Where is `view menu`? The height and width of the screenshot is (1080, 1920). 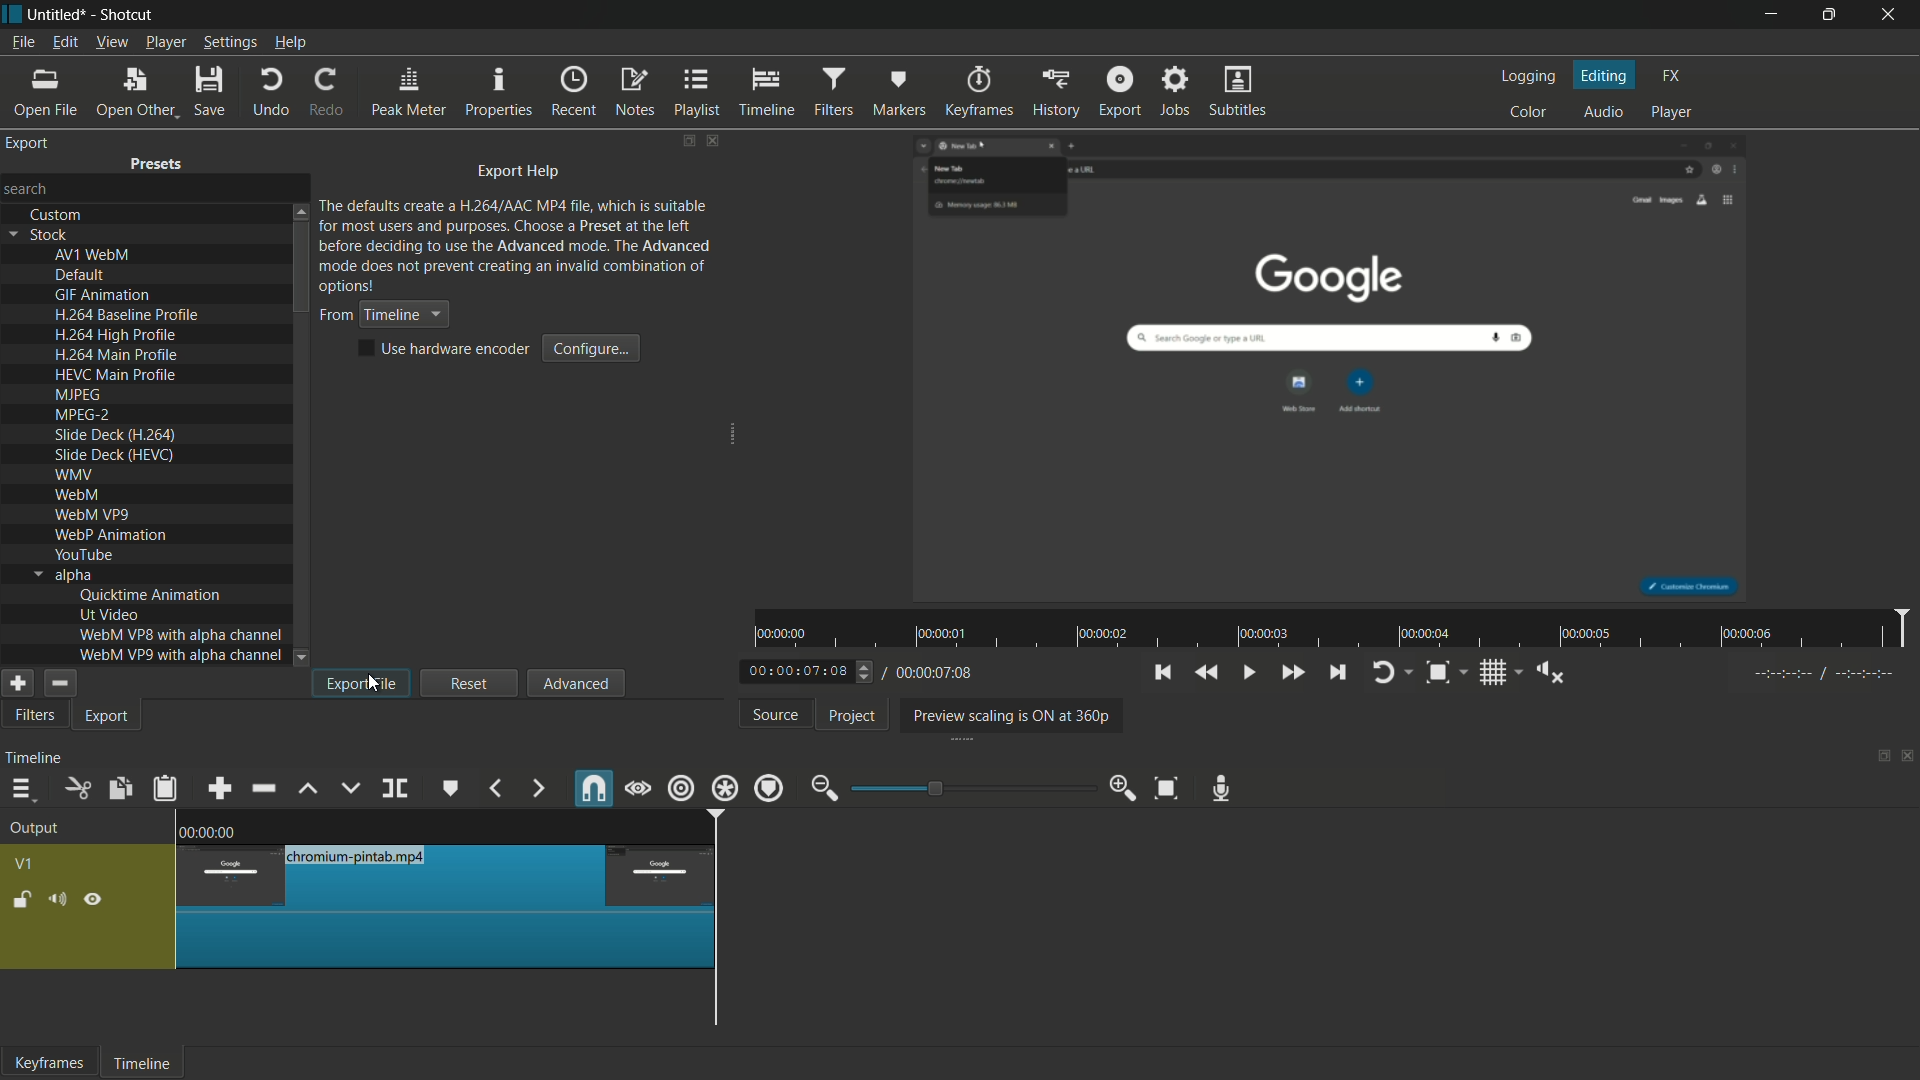 view menu is located at coordinates (109, 43).